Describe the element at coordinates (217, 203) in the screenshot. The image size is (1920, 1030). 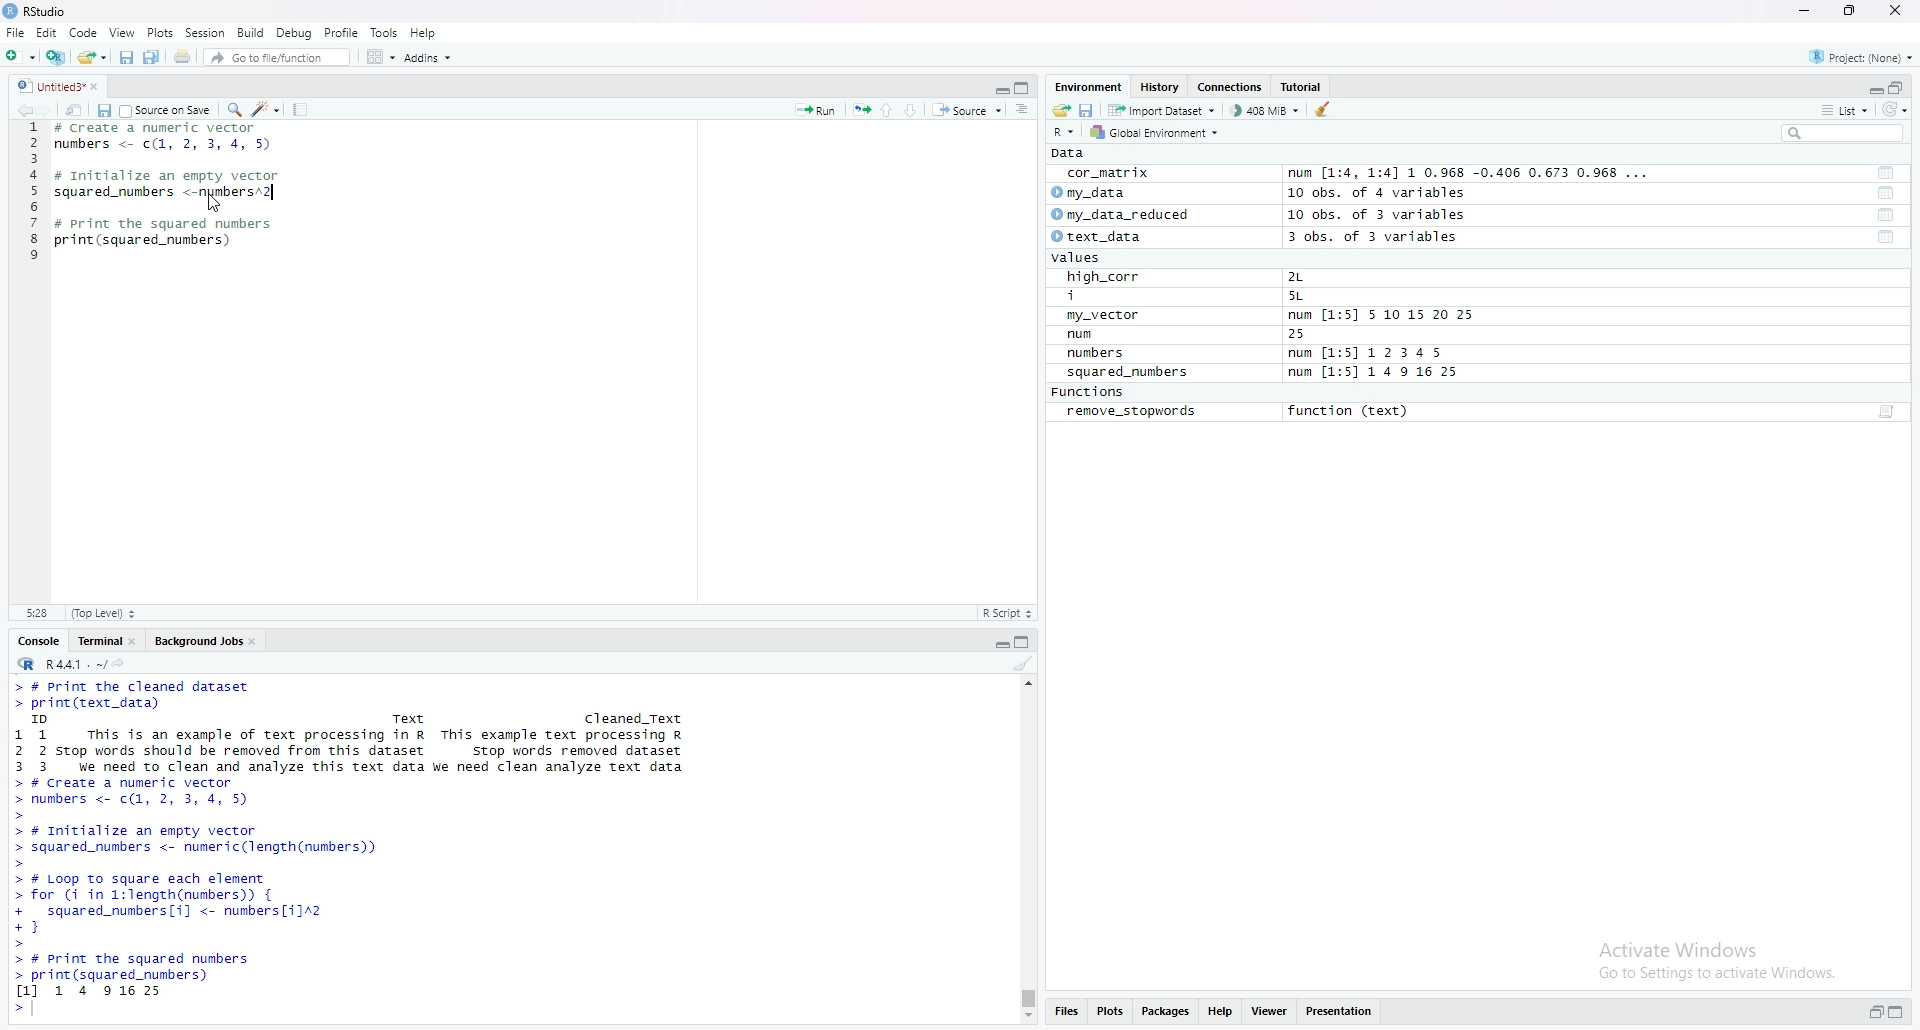
I see `cursor` at that location.